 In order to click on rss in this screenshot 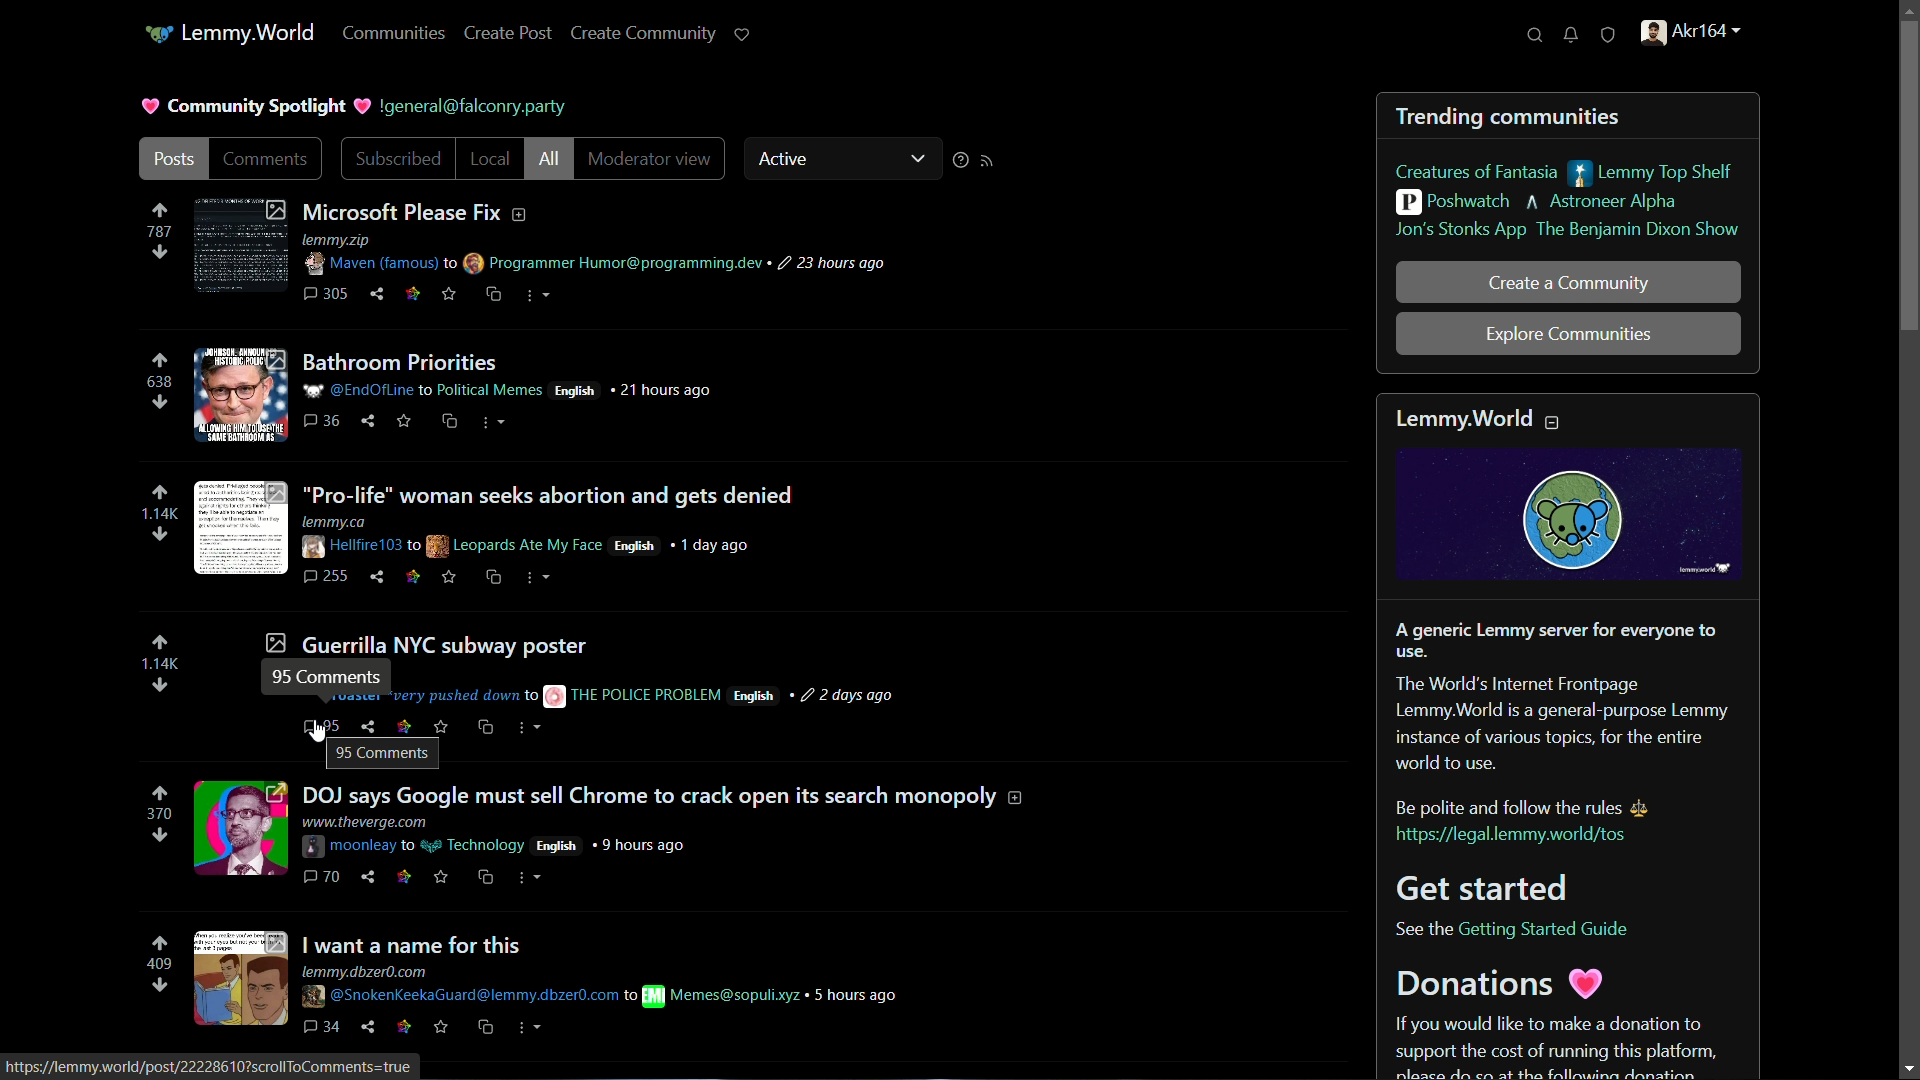, I will do `click(989, 161)`.